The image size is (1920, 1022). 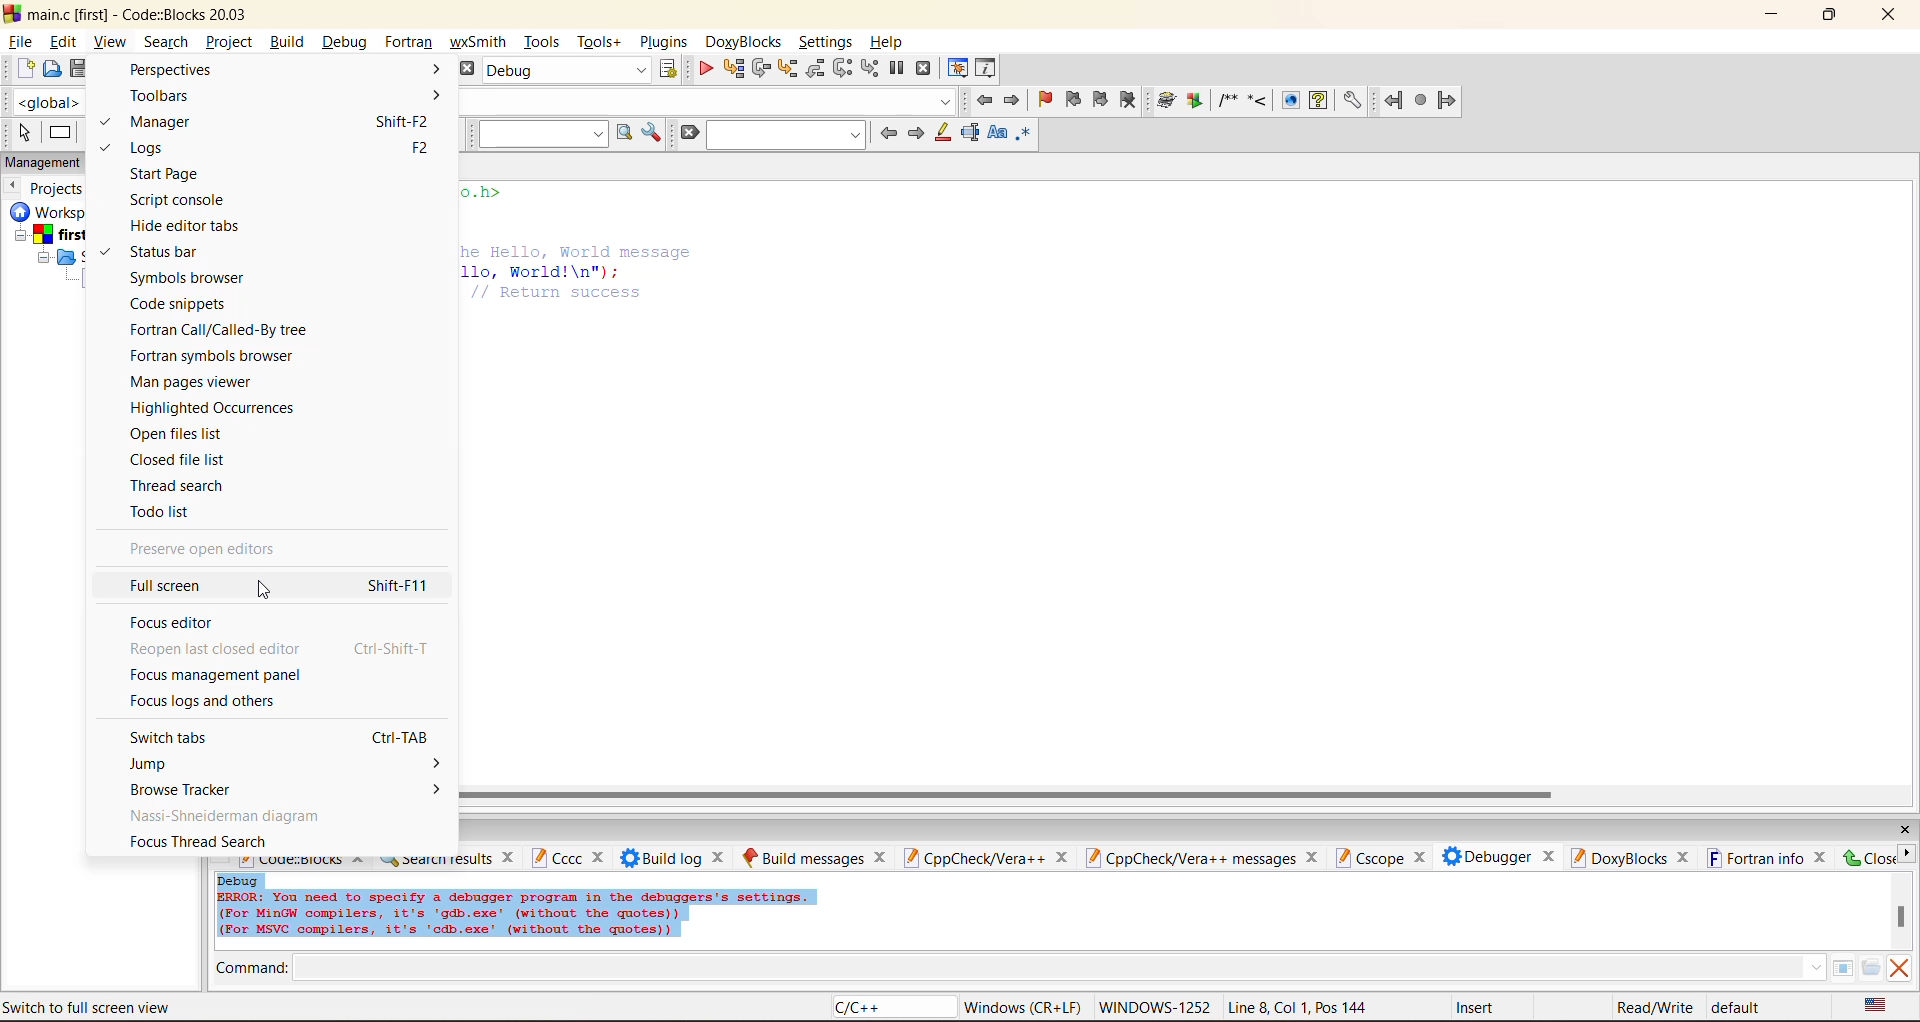 I want to click on horizontal scroll bar, so click(x=1014, y=788).